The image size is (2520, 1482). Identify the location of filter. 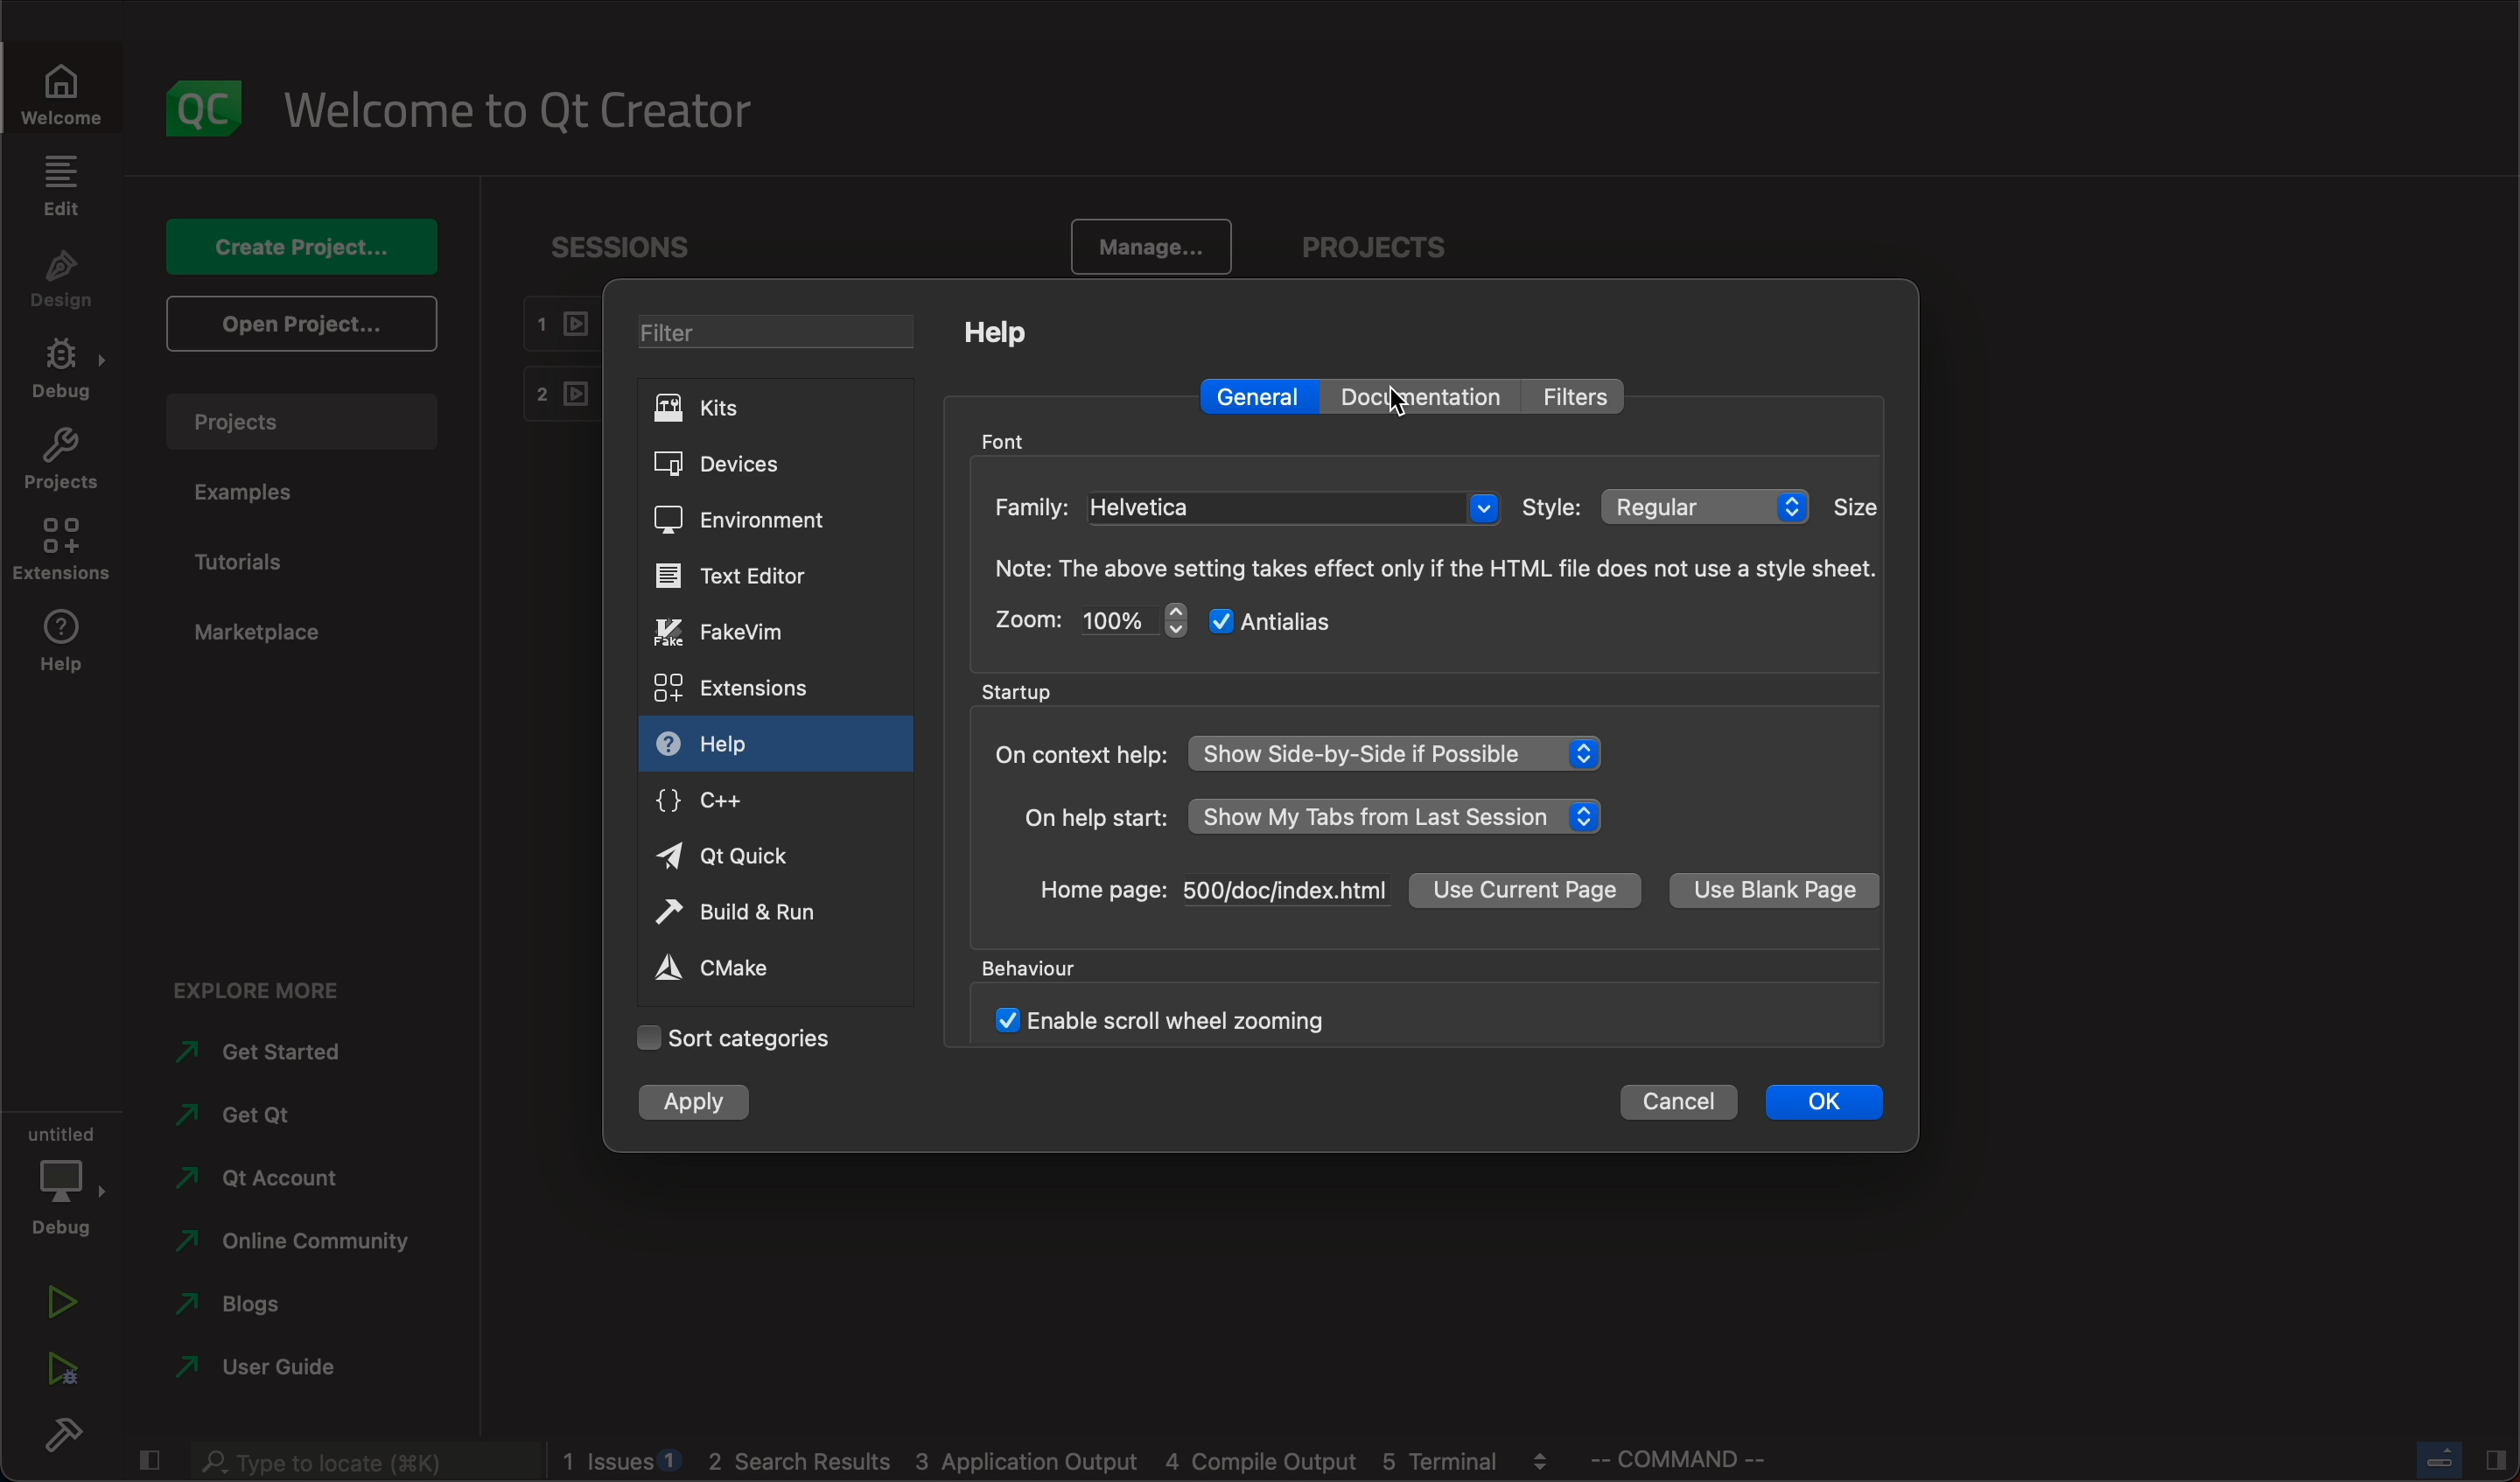
(1590, 393).